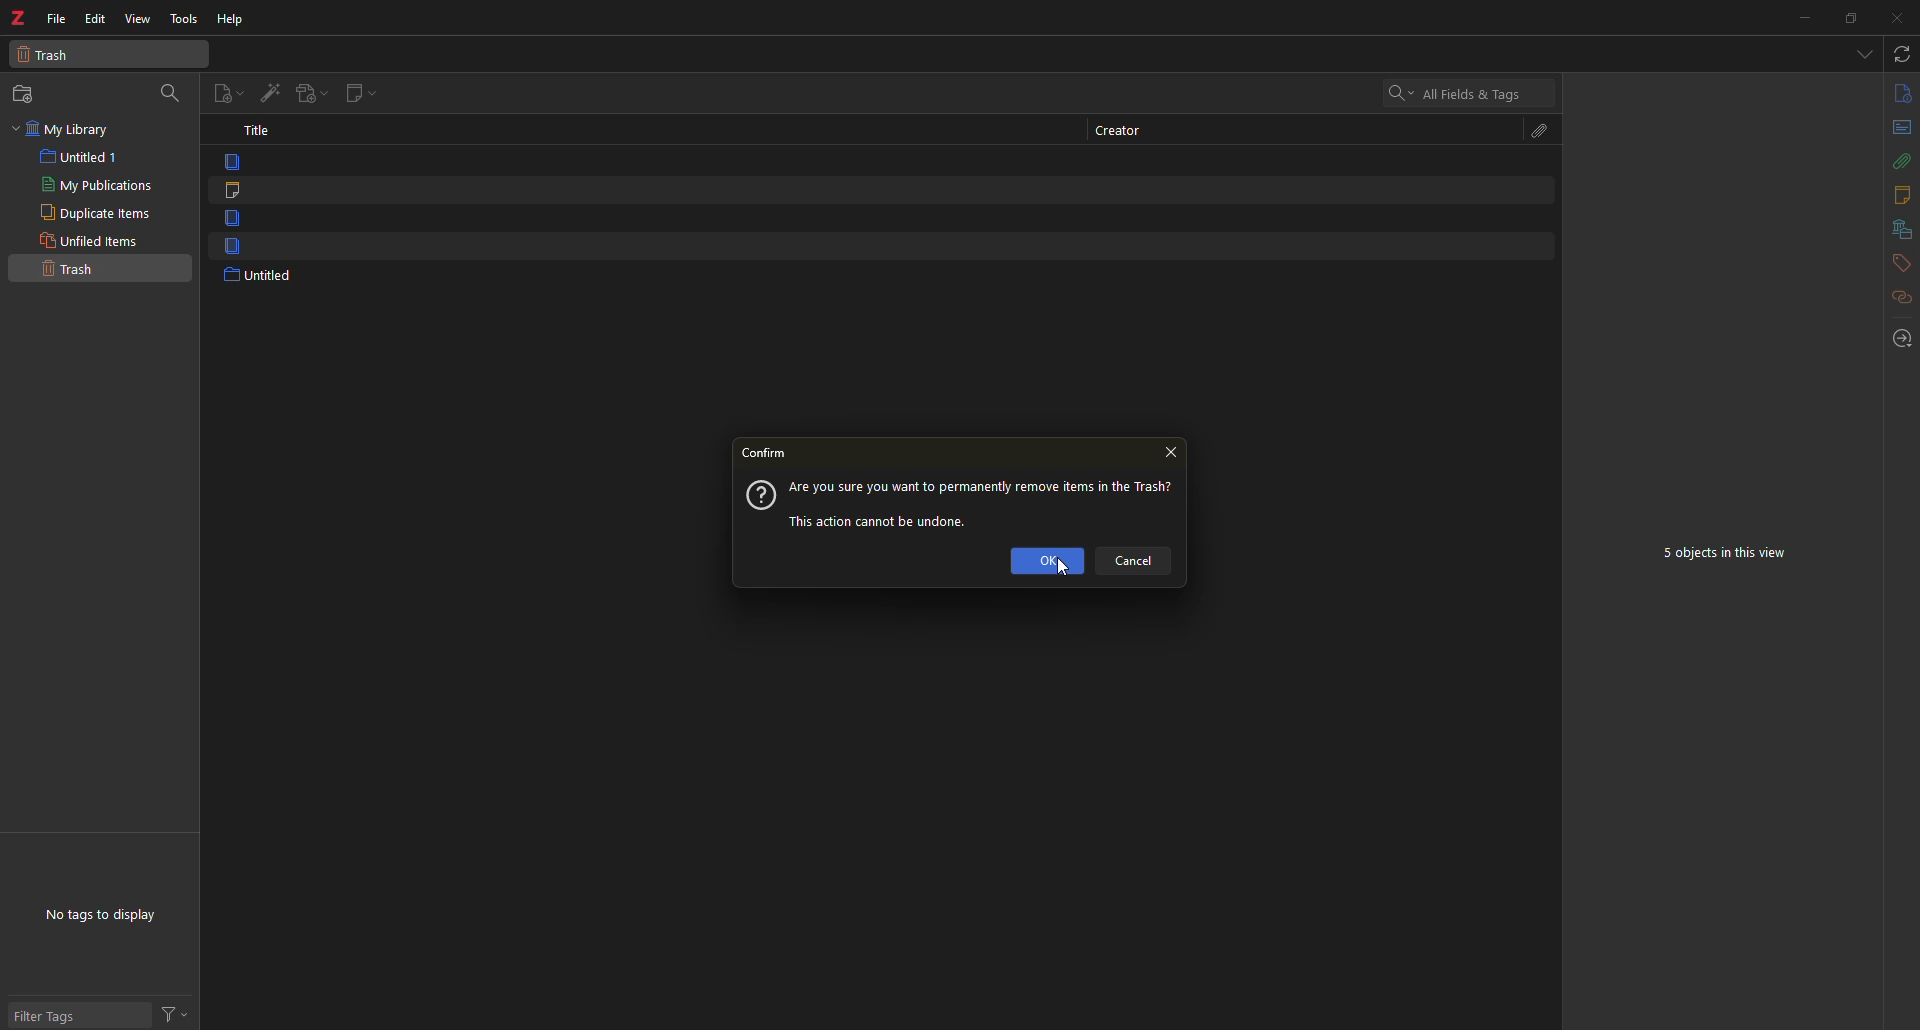  I want to click on untitled 1, so click(83, 157).